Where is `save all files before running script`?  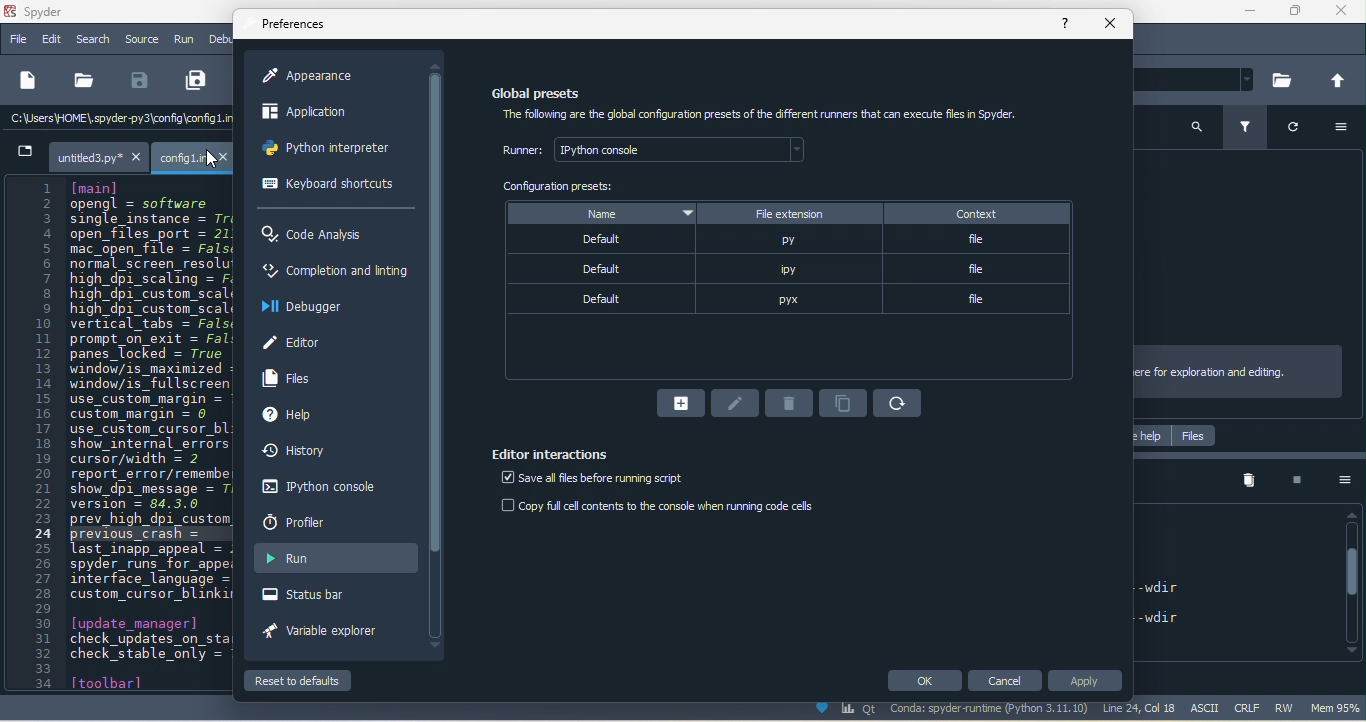 save all files before running script is located at coordinates (589, 480).